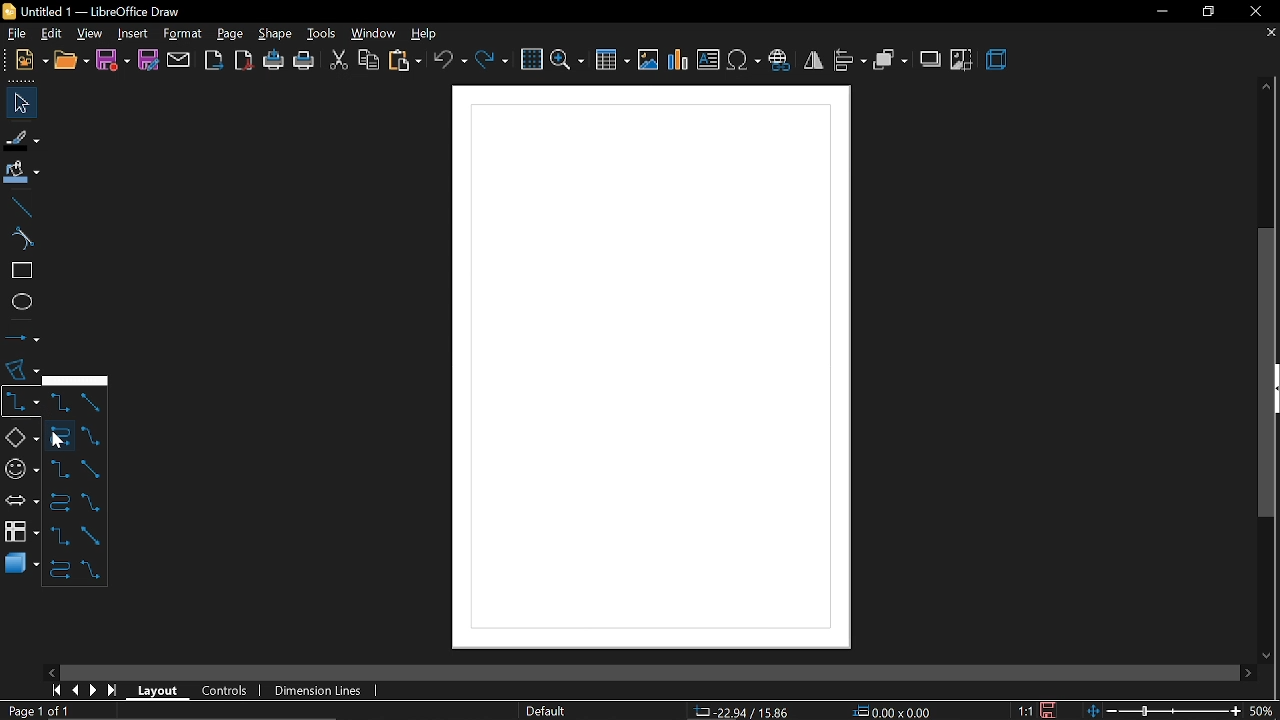  I want to click on line connector with arrow, so click(90, 468).